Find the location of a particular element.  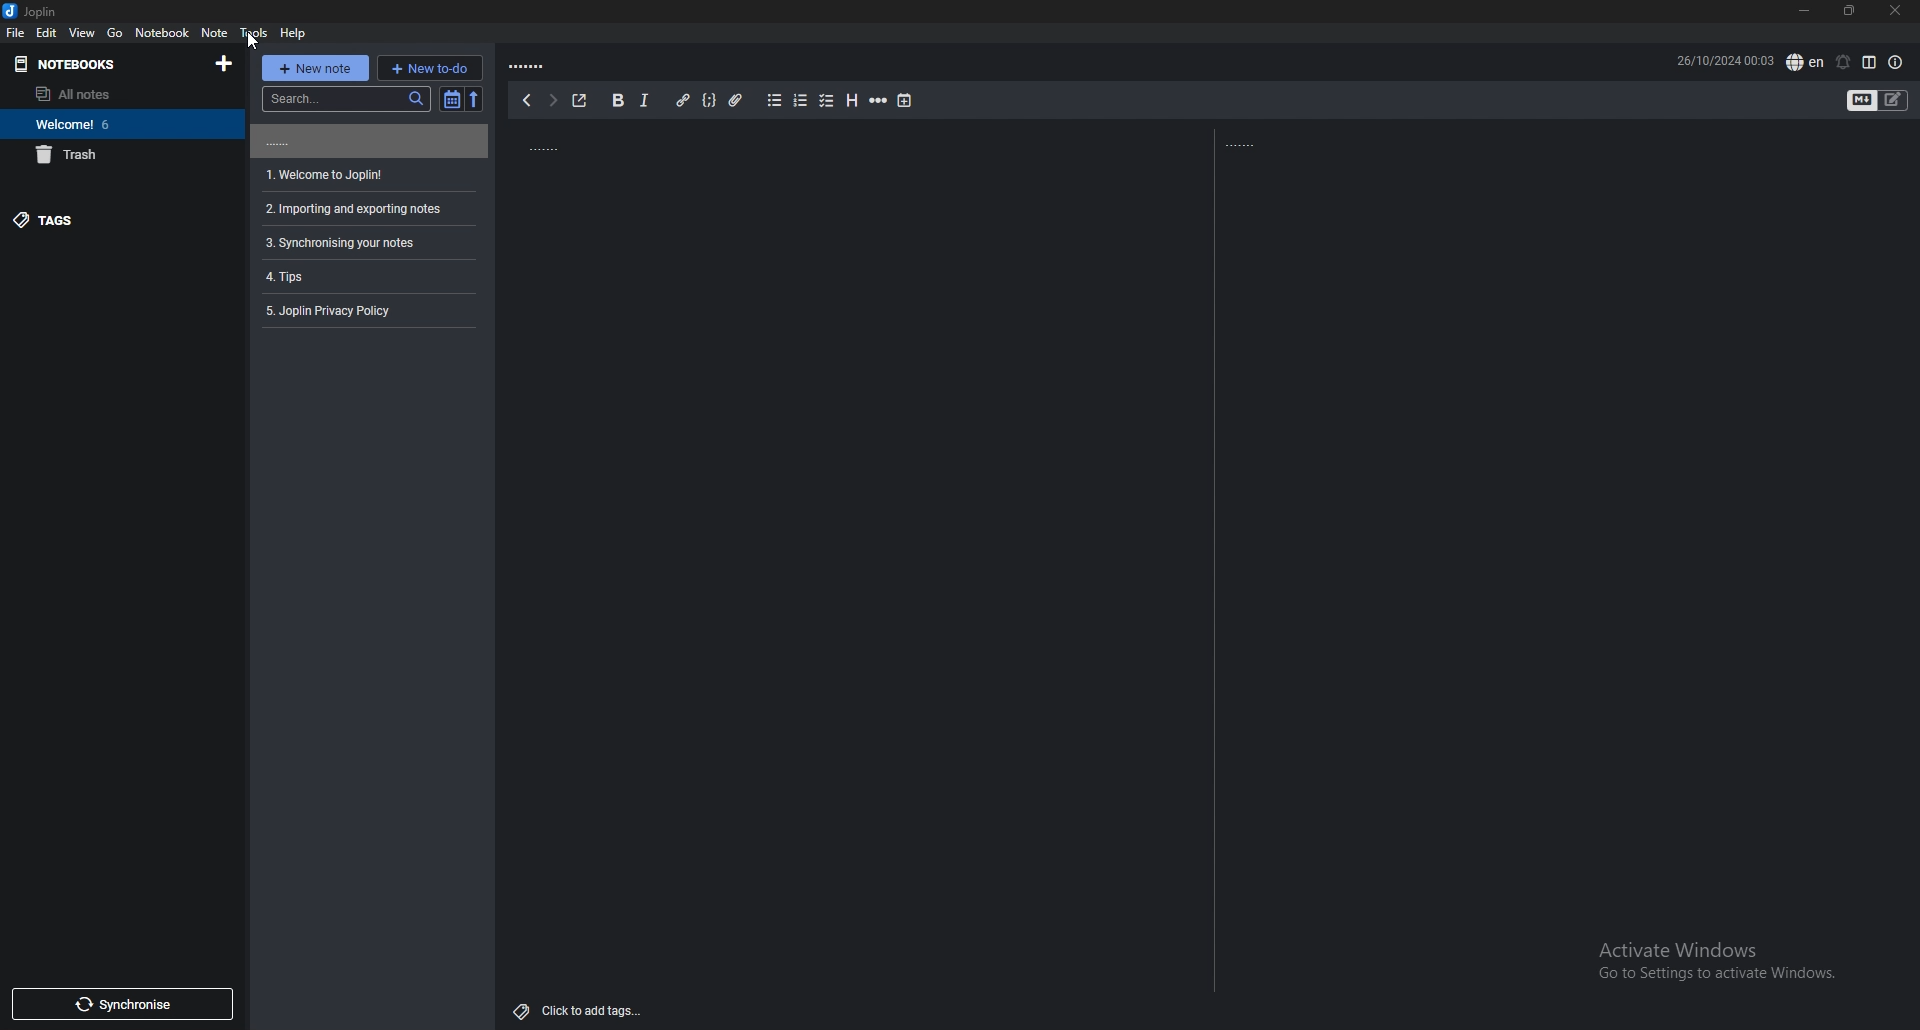

4.Tips is located at coordinates (301, 275).